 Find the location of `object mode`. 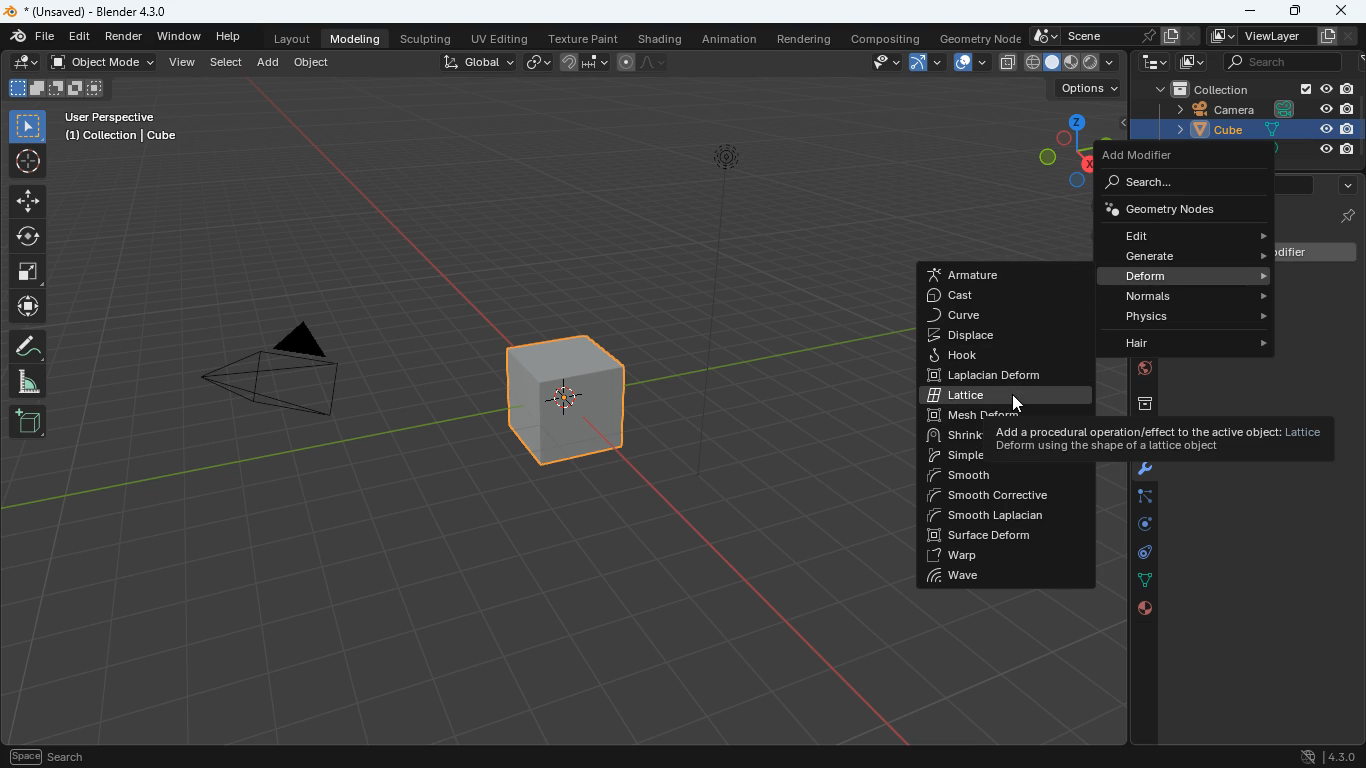

object mode is located at coordinates (102, 61).